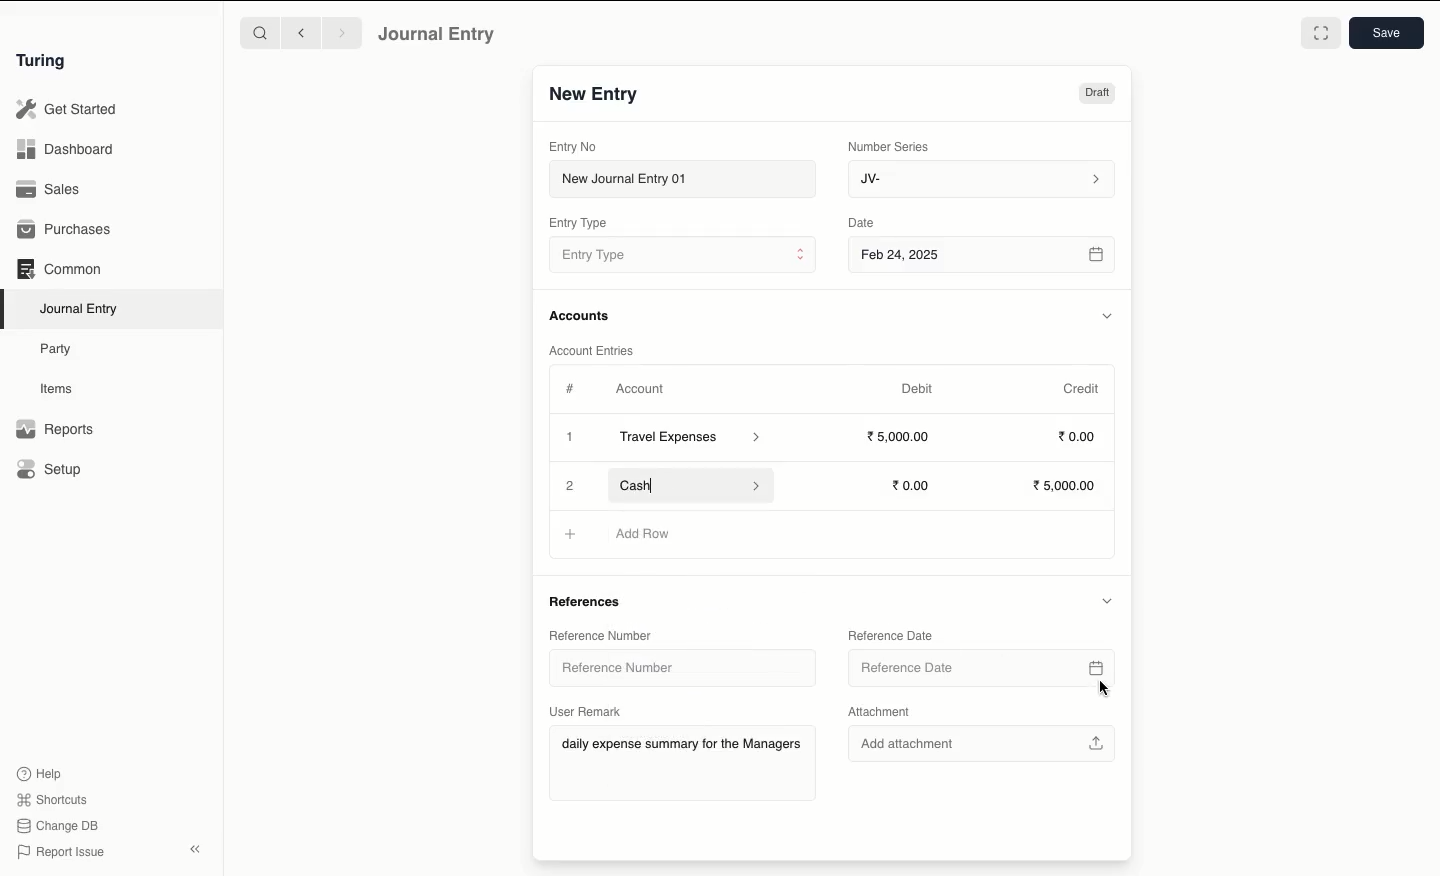 Image resolution: width=1440 pixels, height=876 pixels. What do you see at coordinates (1069, 486) in the screenshot?
I see `5,000.00` at bounding box center [1069, 486].